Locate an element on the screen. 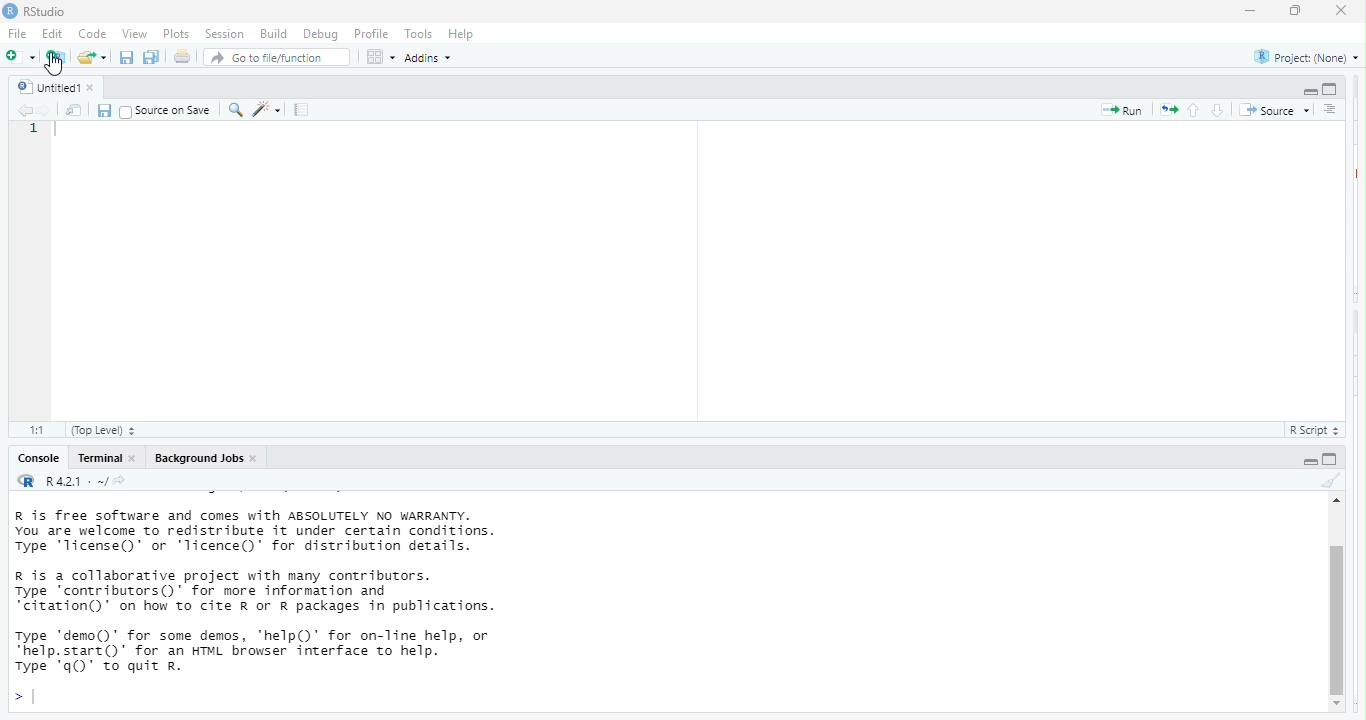 Image resolution: width=1366 pixels, height=720 pixels. re run the previous code is located at coordinates (1167, 111).